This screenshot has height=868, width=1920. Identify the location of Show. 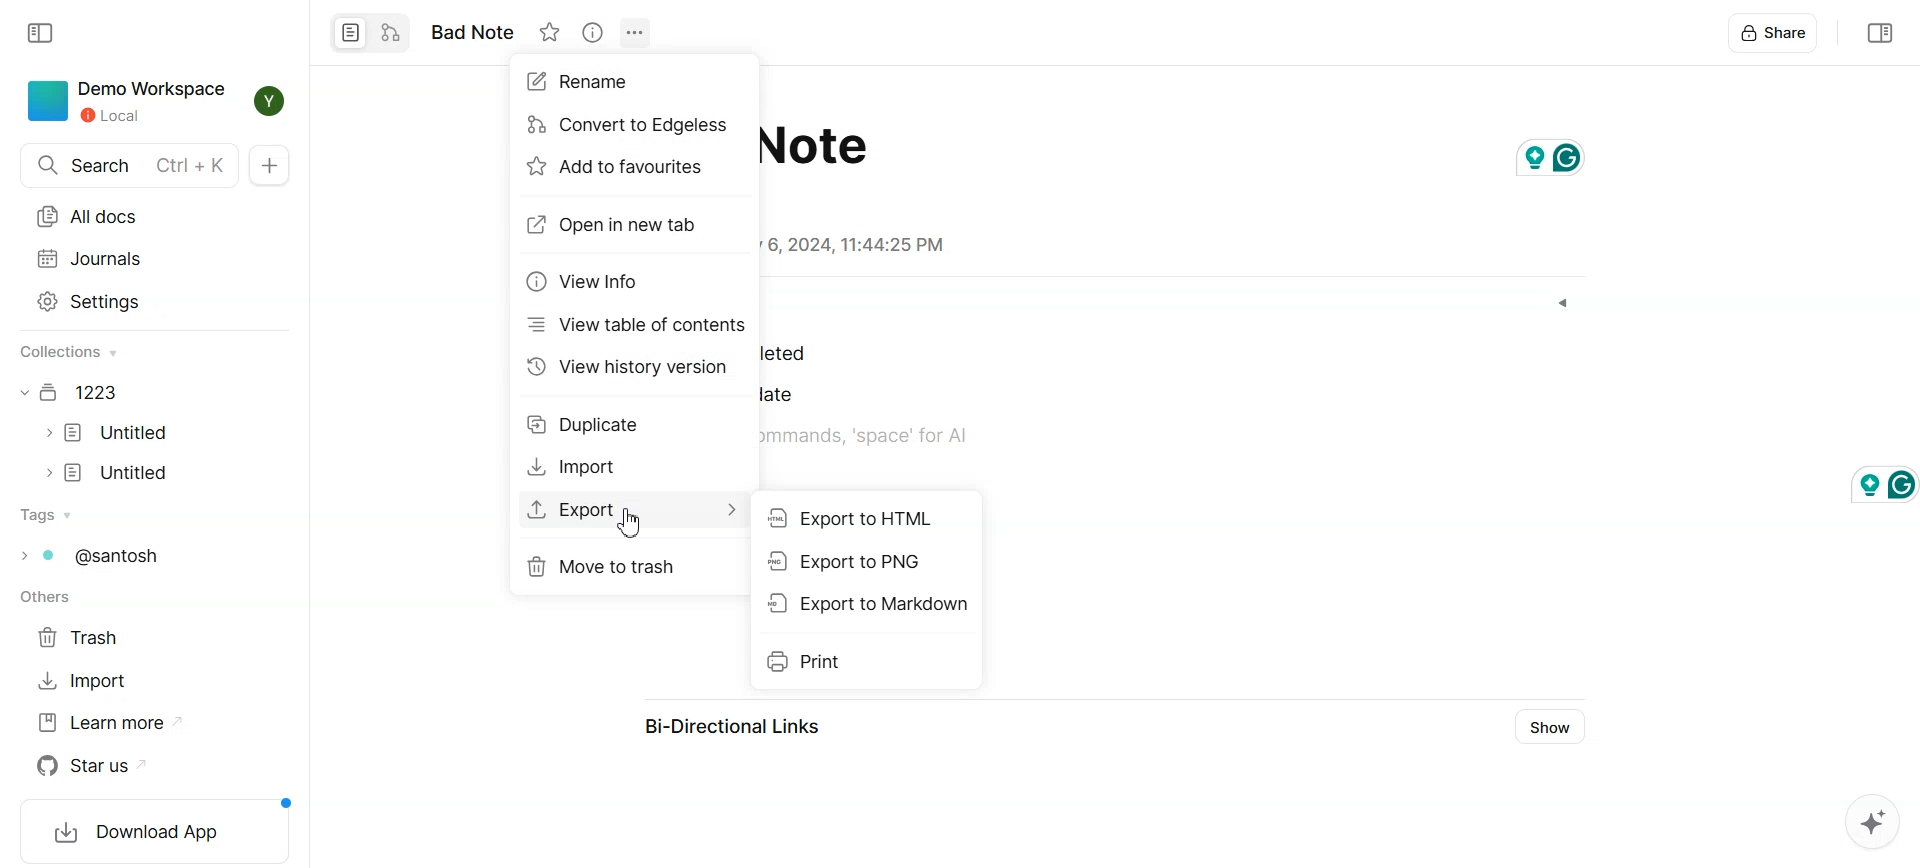
(1547, 727).